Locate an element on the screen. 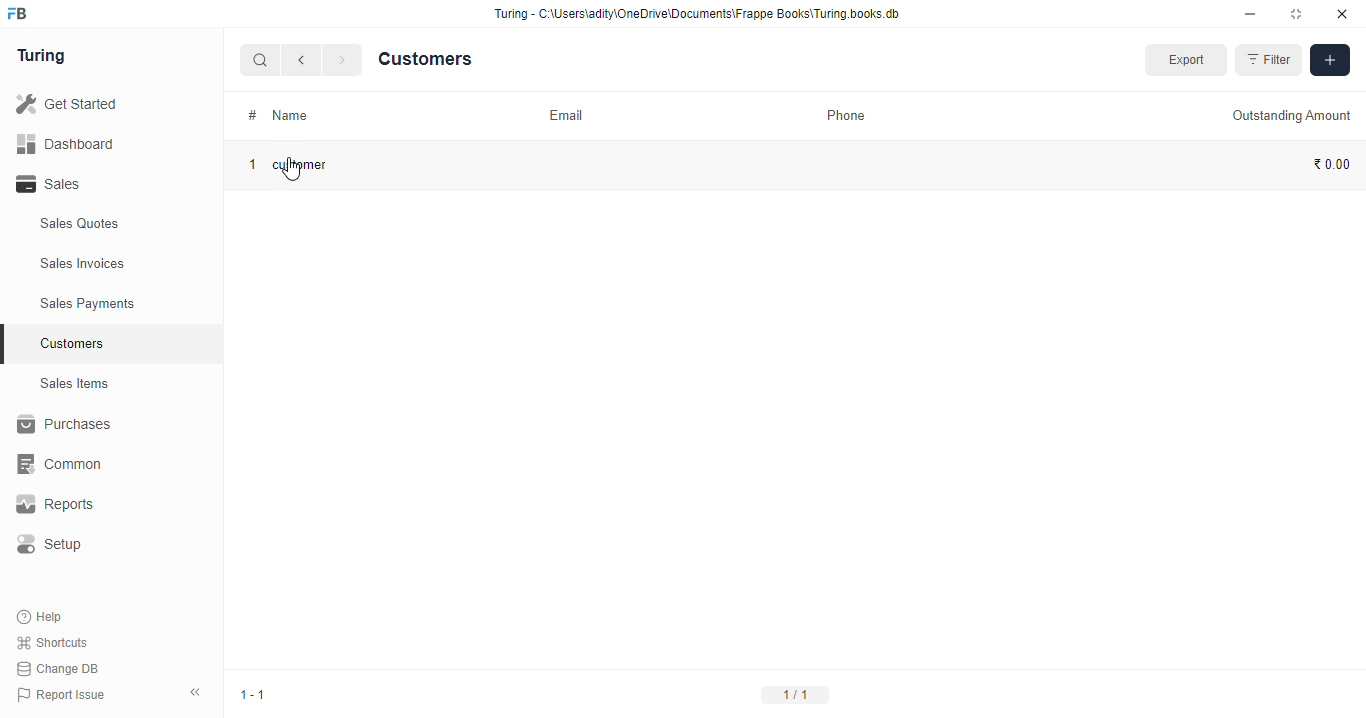  # Name is located at coordinates (290, 115).